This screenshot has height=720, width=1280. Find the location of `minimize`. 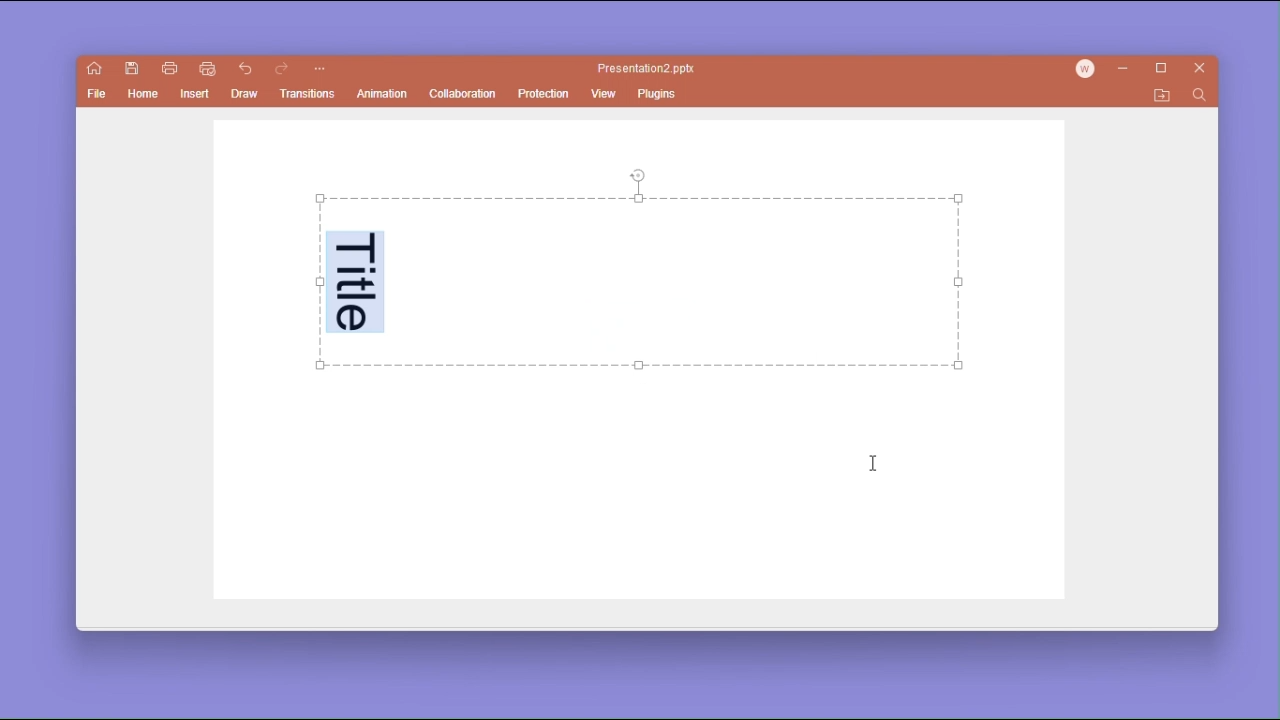

minimize is located at coordinates (1127, 70).